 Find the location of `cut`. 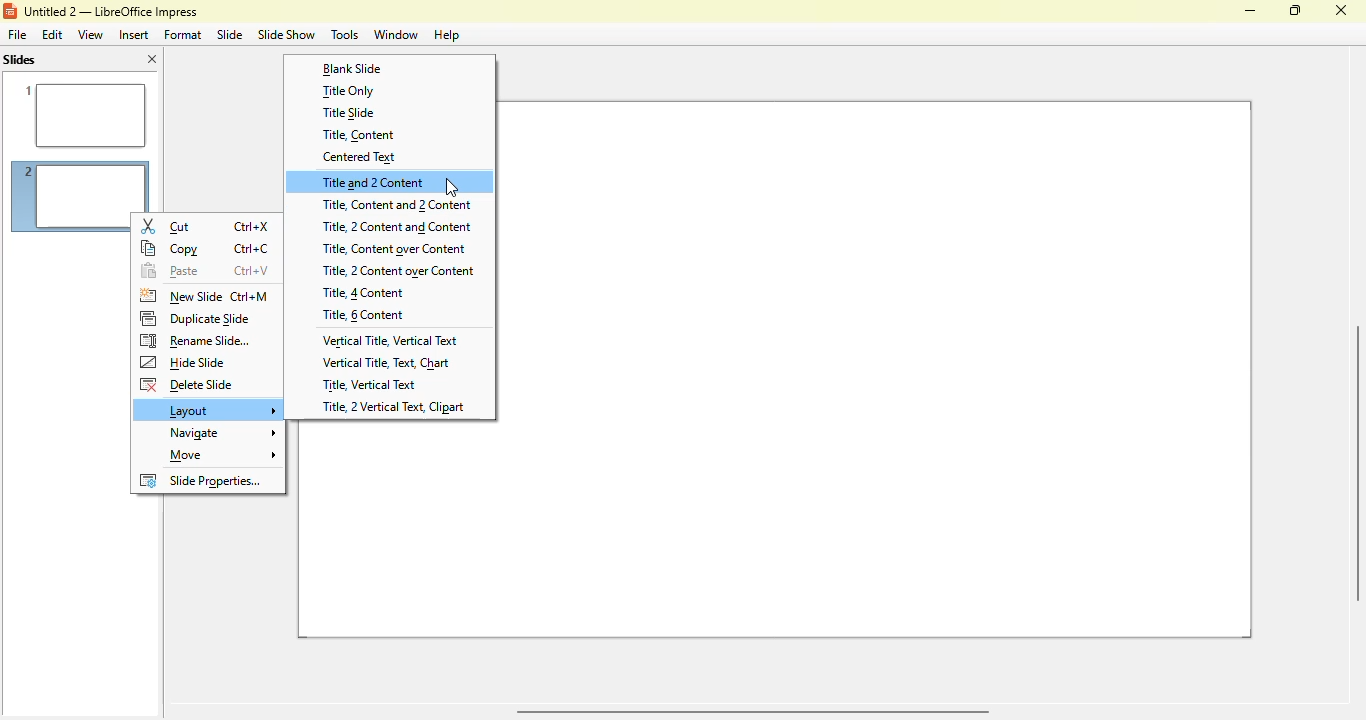

cut is located at coordinates (166, 226).